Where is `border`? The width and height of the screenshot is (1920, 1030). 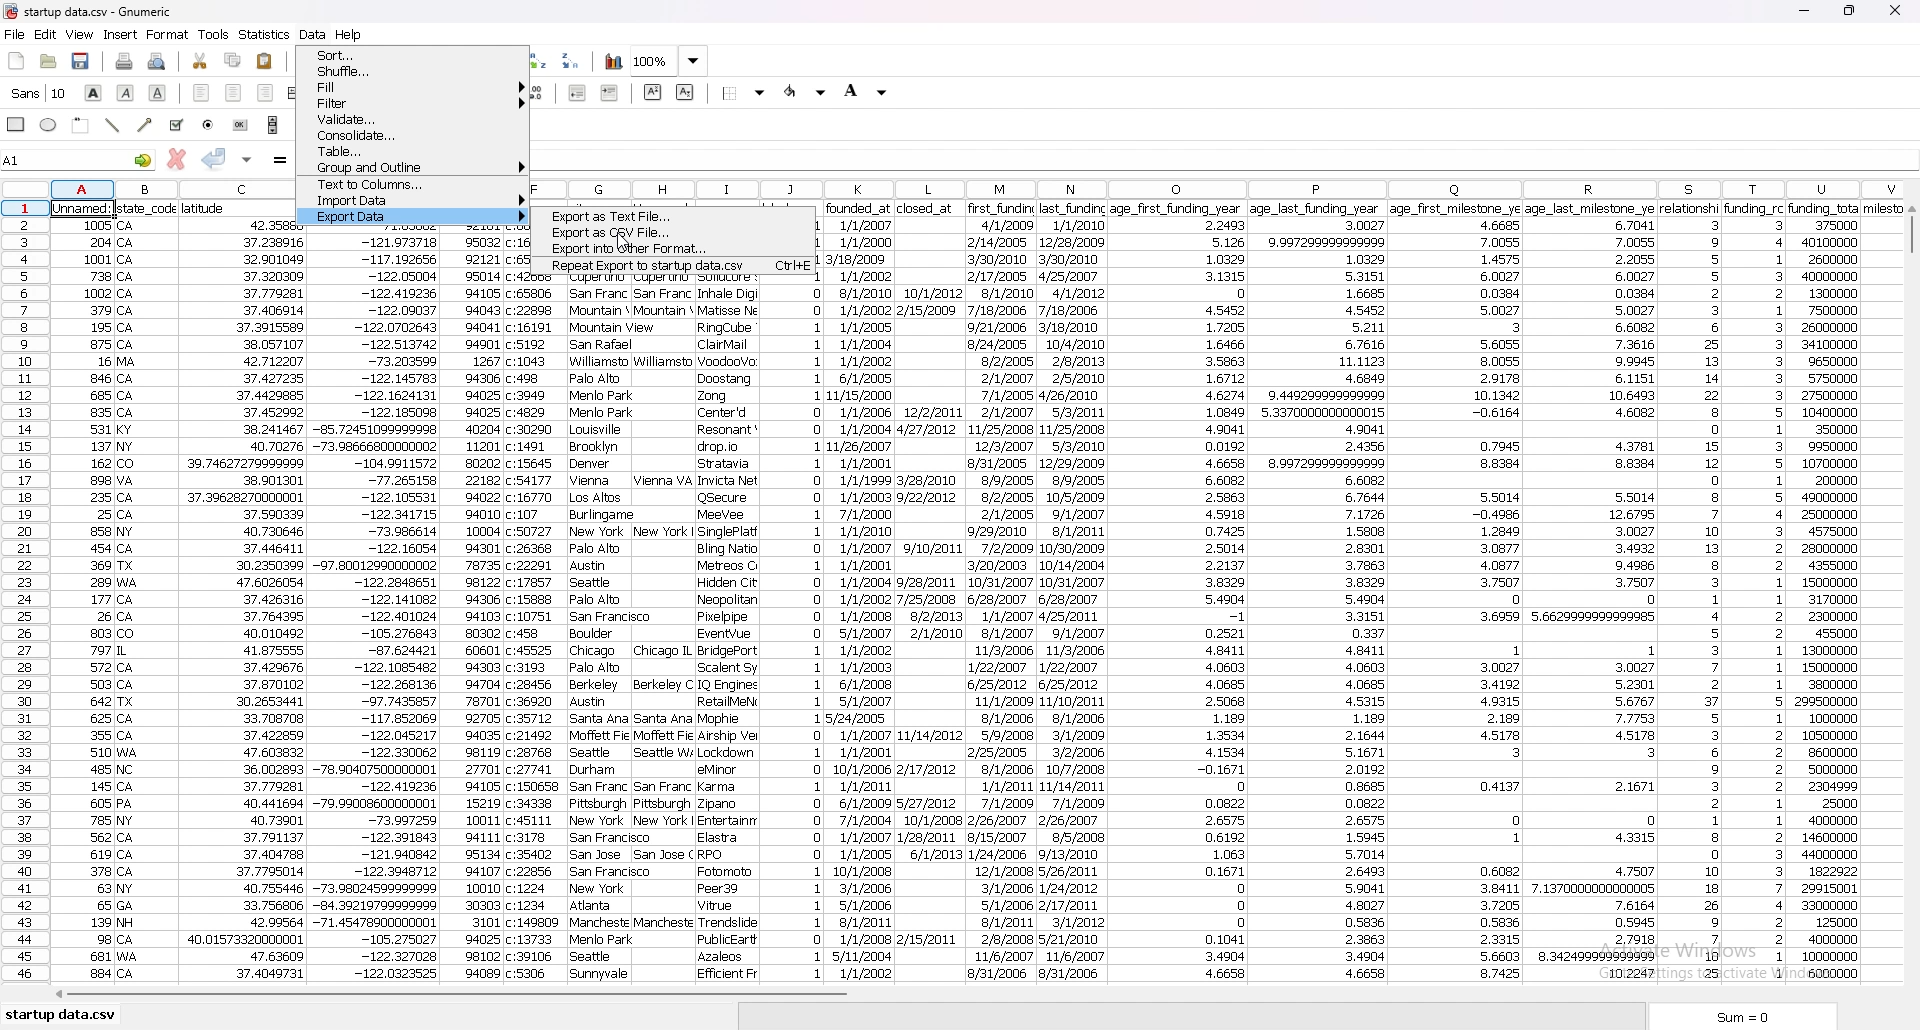 border is located at coordinates (745, 92).